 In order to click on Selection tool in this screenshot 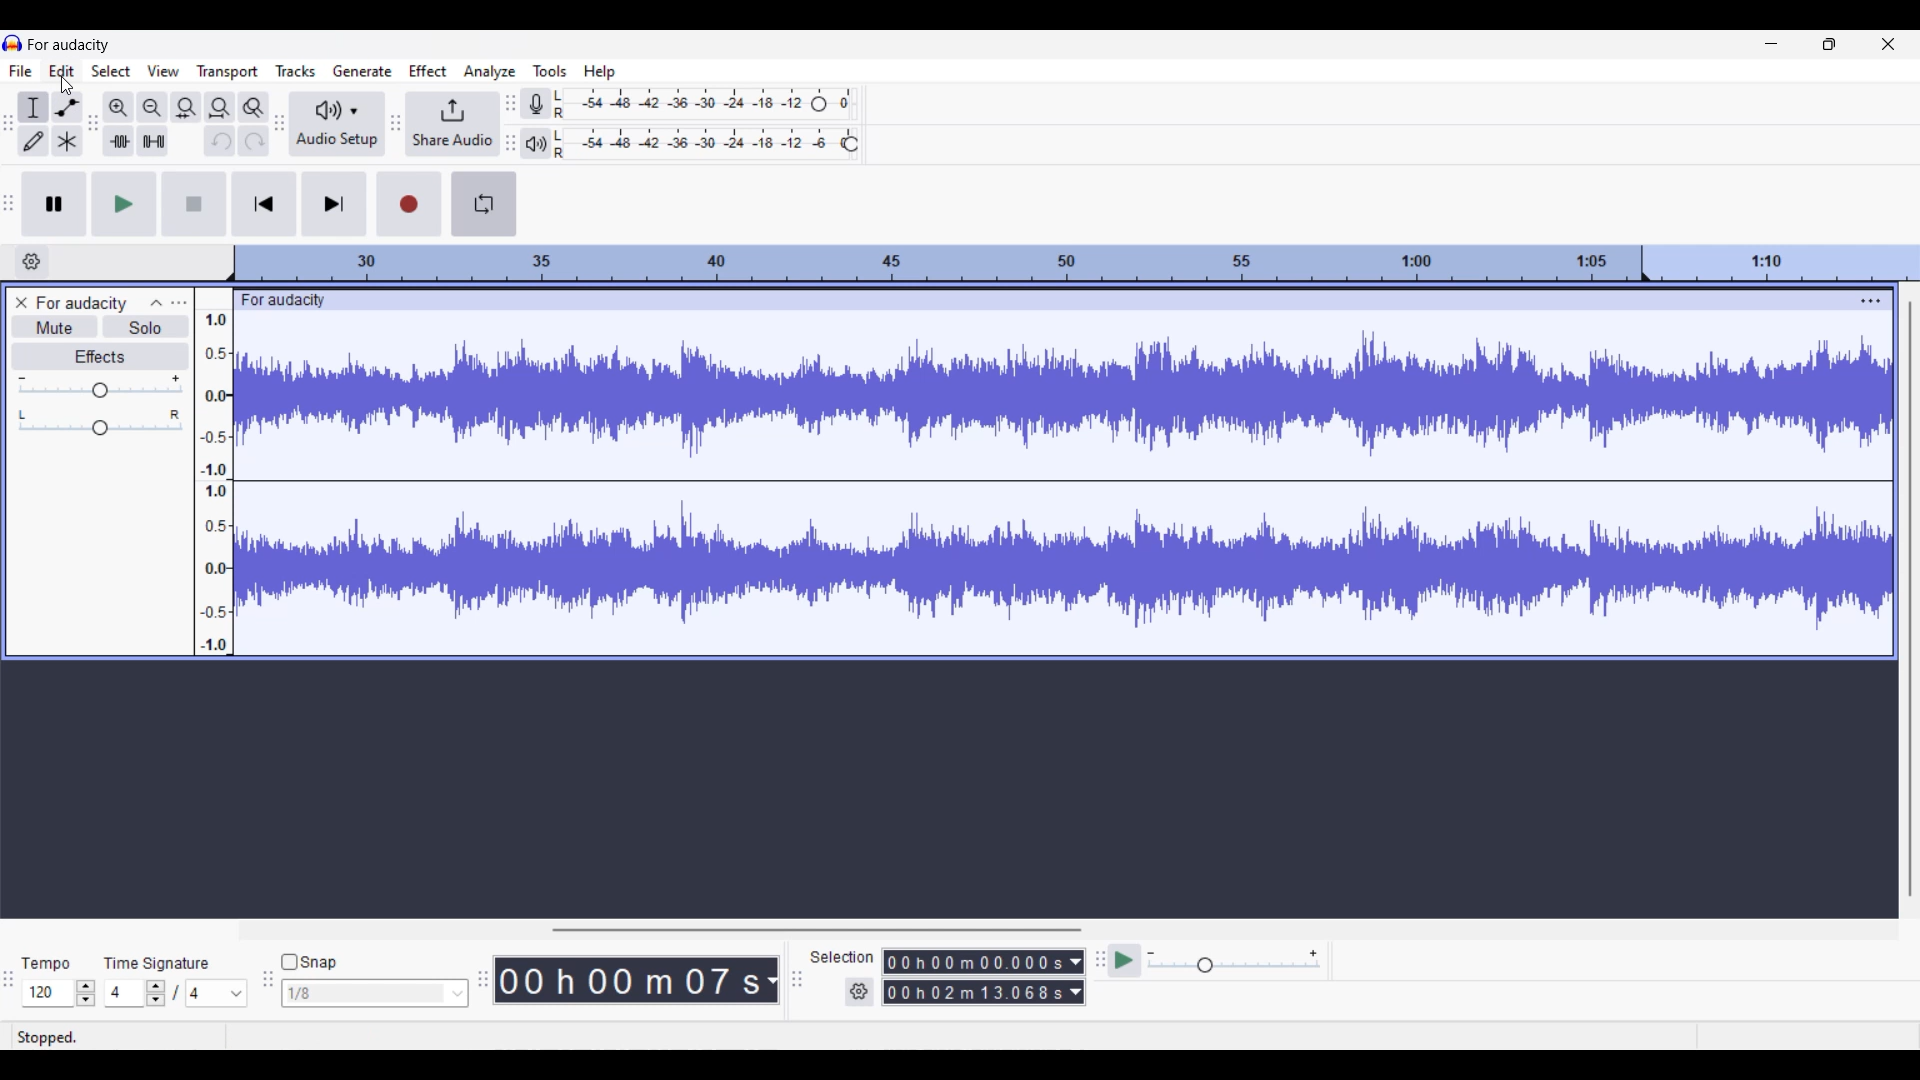, I will do `click(33, 107)`.